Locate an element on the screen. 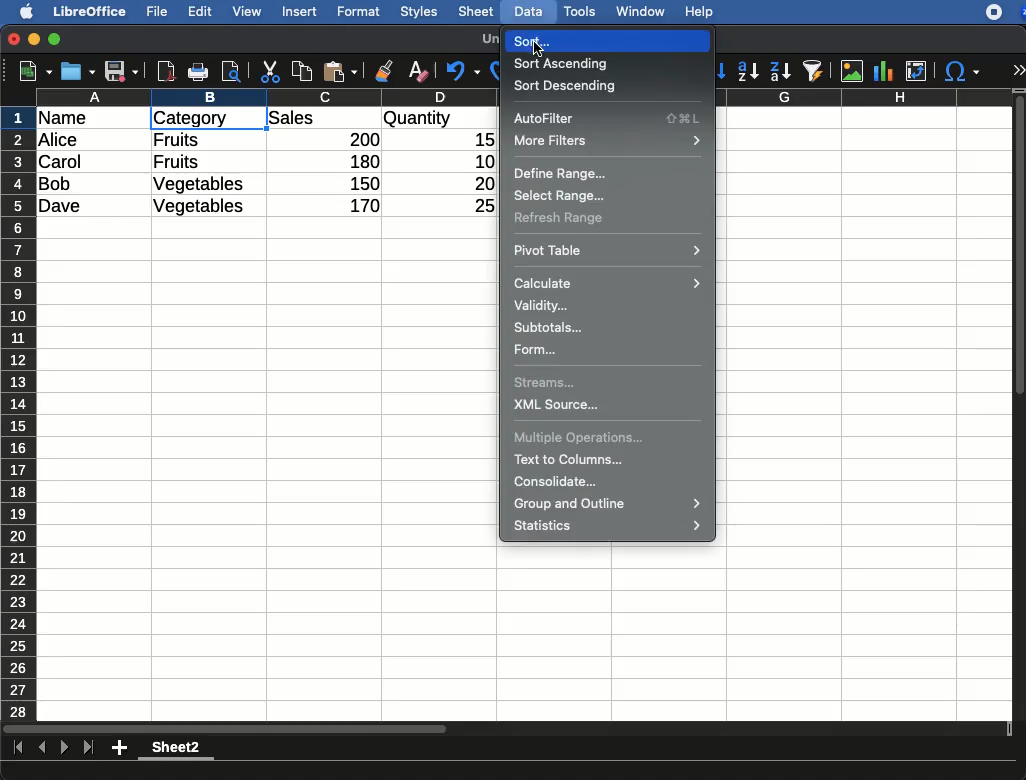 The image size is (1026, 780). previous sheet is located at coordinates (44, 748).